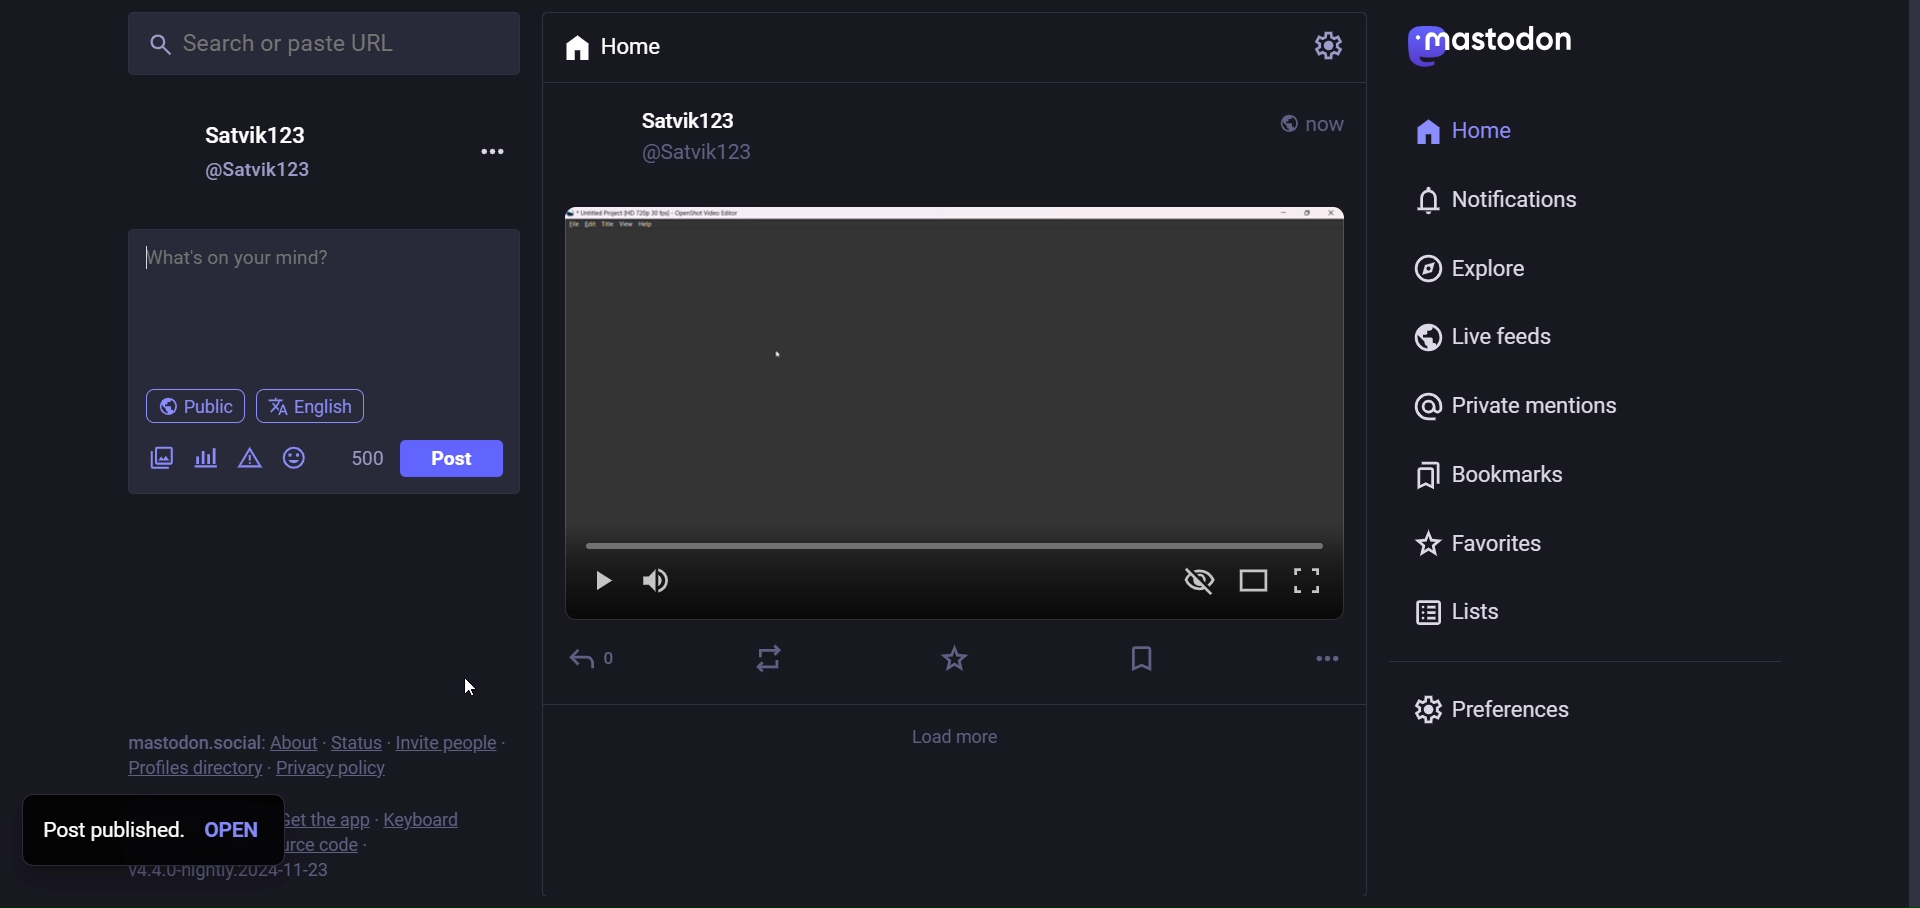 The image size is (1920, 908). Describe the element at coordinates (256, 461) in the screenshot. I see `content warning` at that location.